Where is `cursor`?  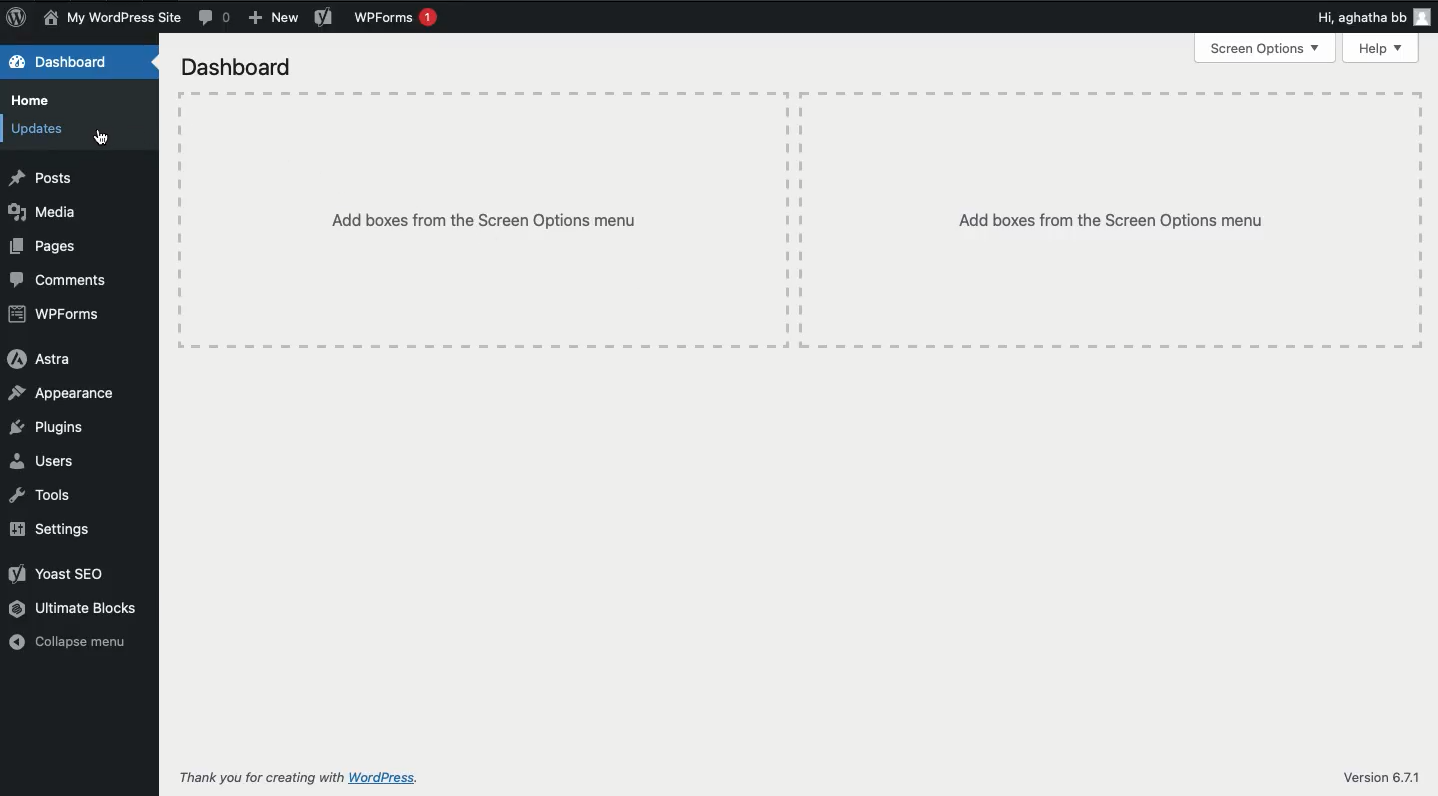
cursor is located at coordinates (111, 136).